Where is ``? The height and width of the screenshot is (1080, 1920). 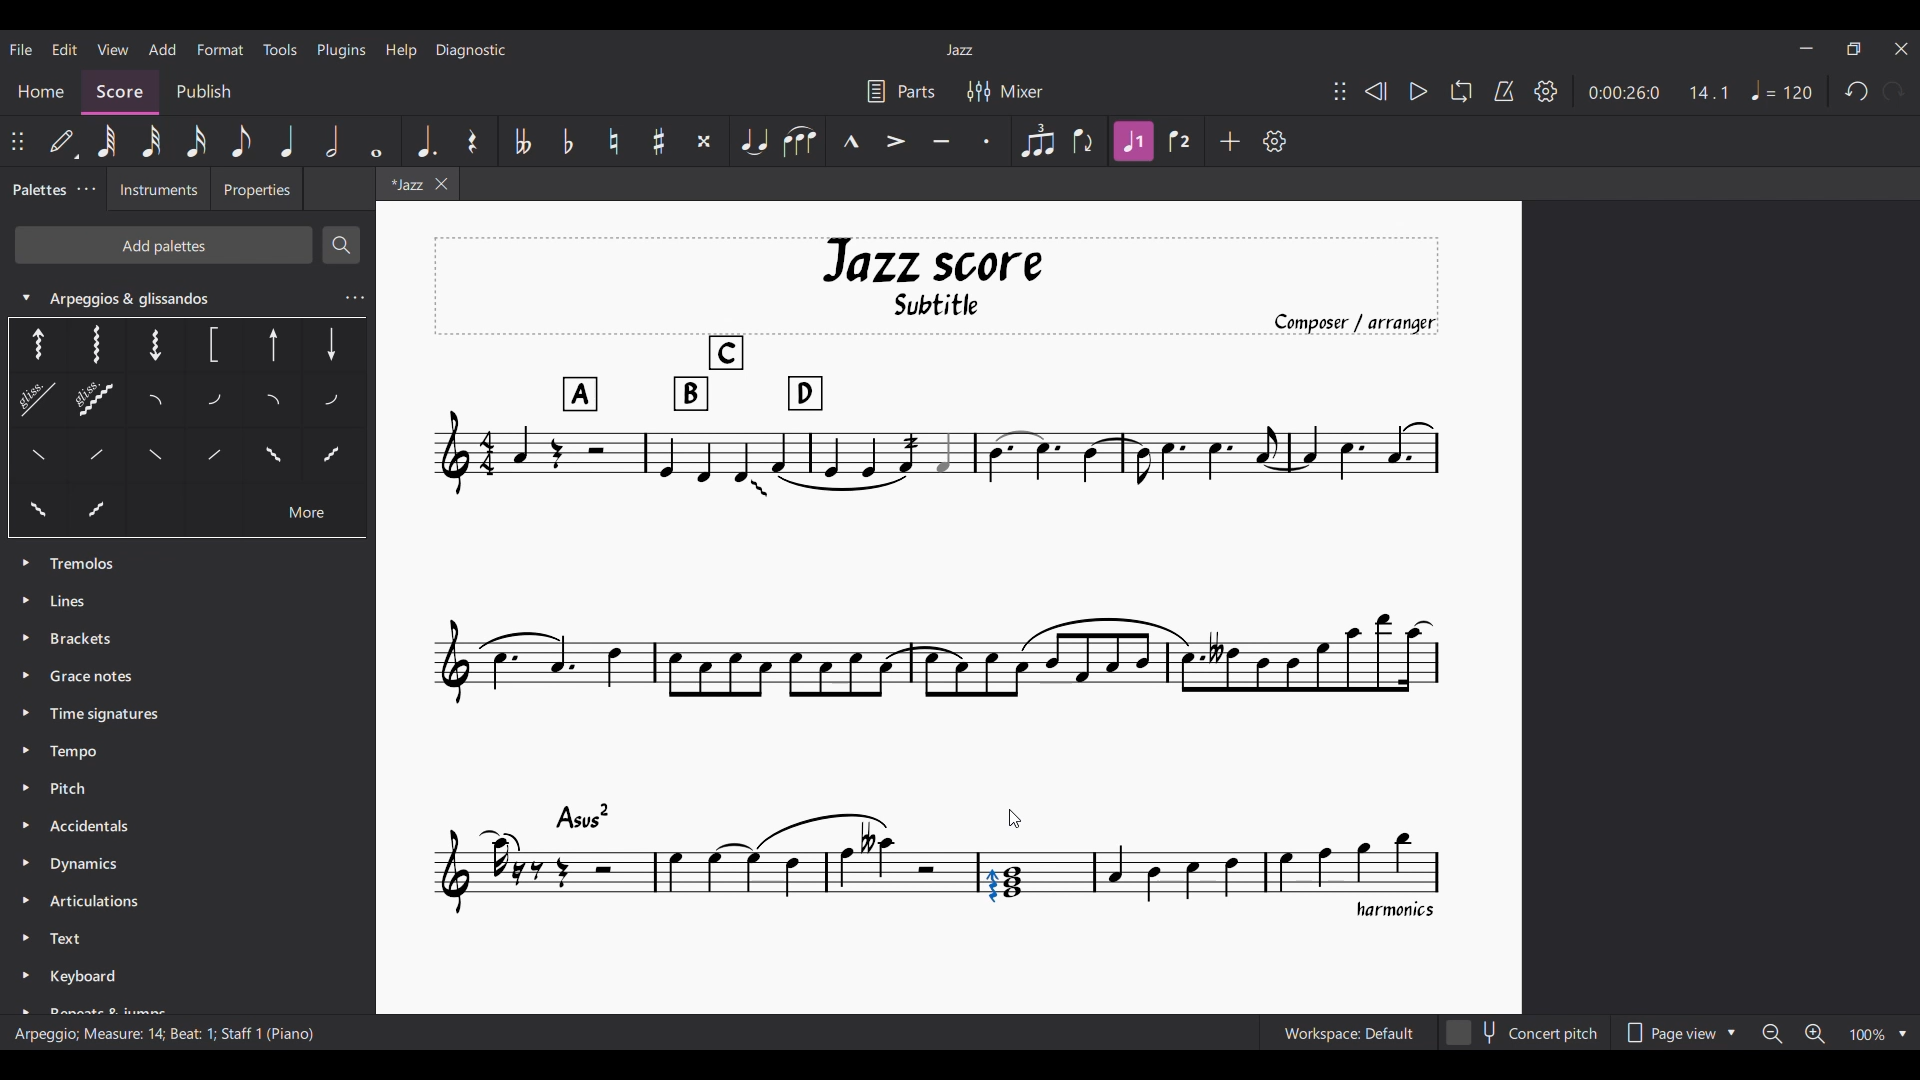
 is located at coordinates (29, 401).